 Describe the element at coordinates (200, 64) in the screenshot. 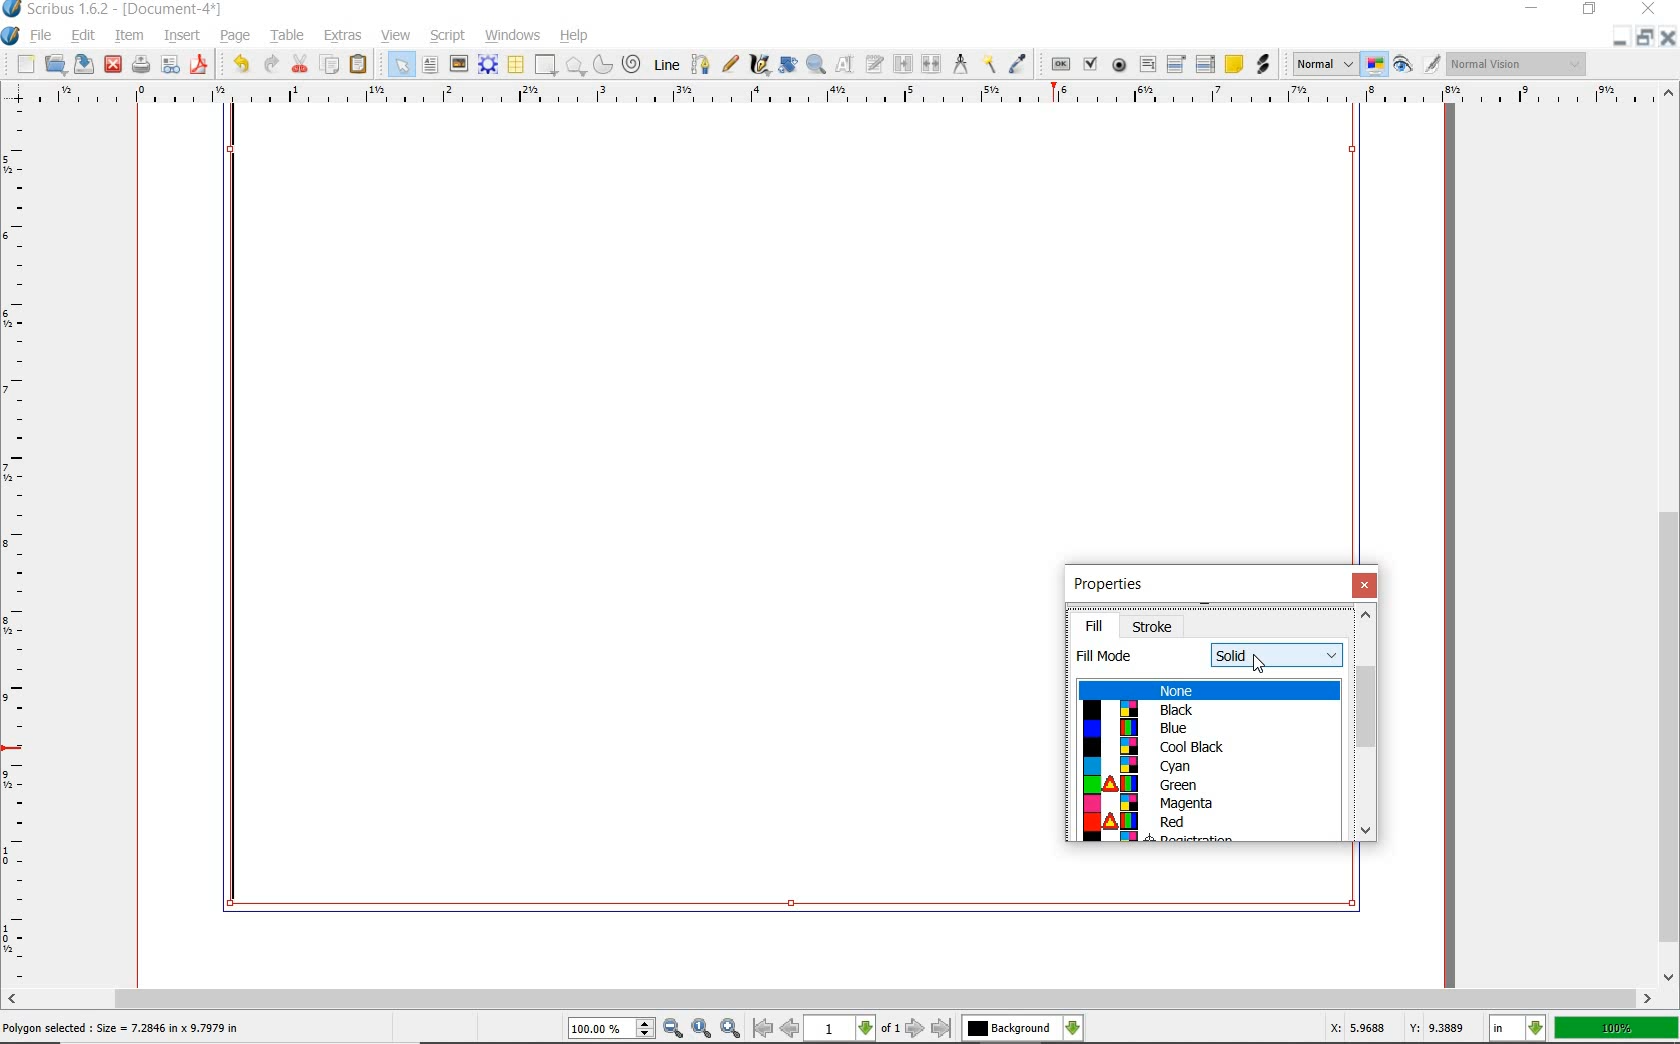

I see `save as pdf` at that location.